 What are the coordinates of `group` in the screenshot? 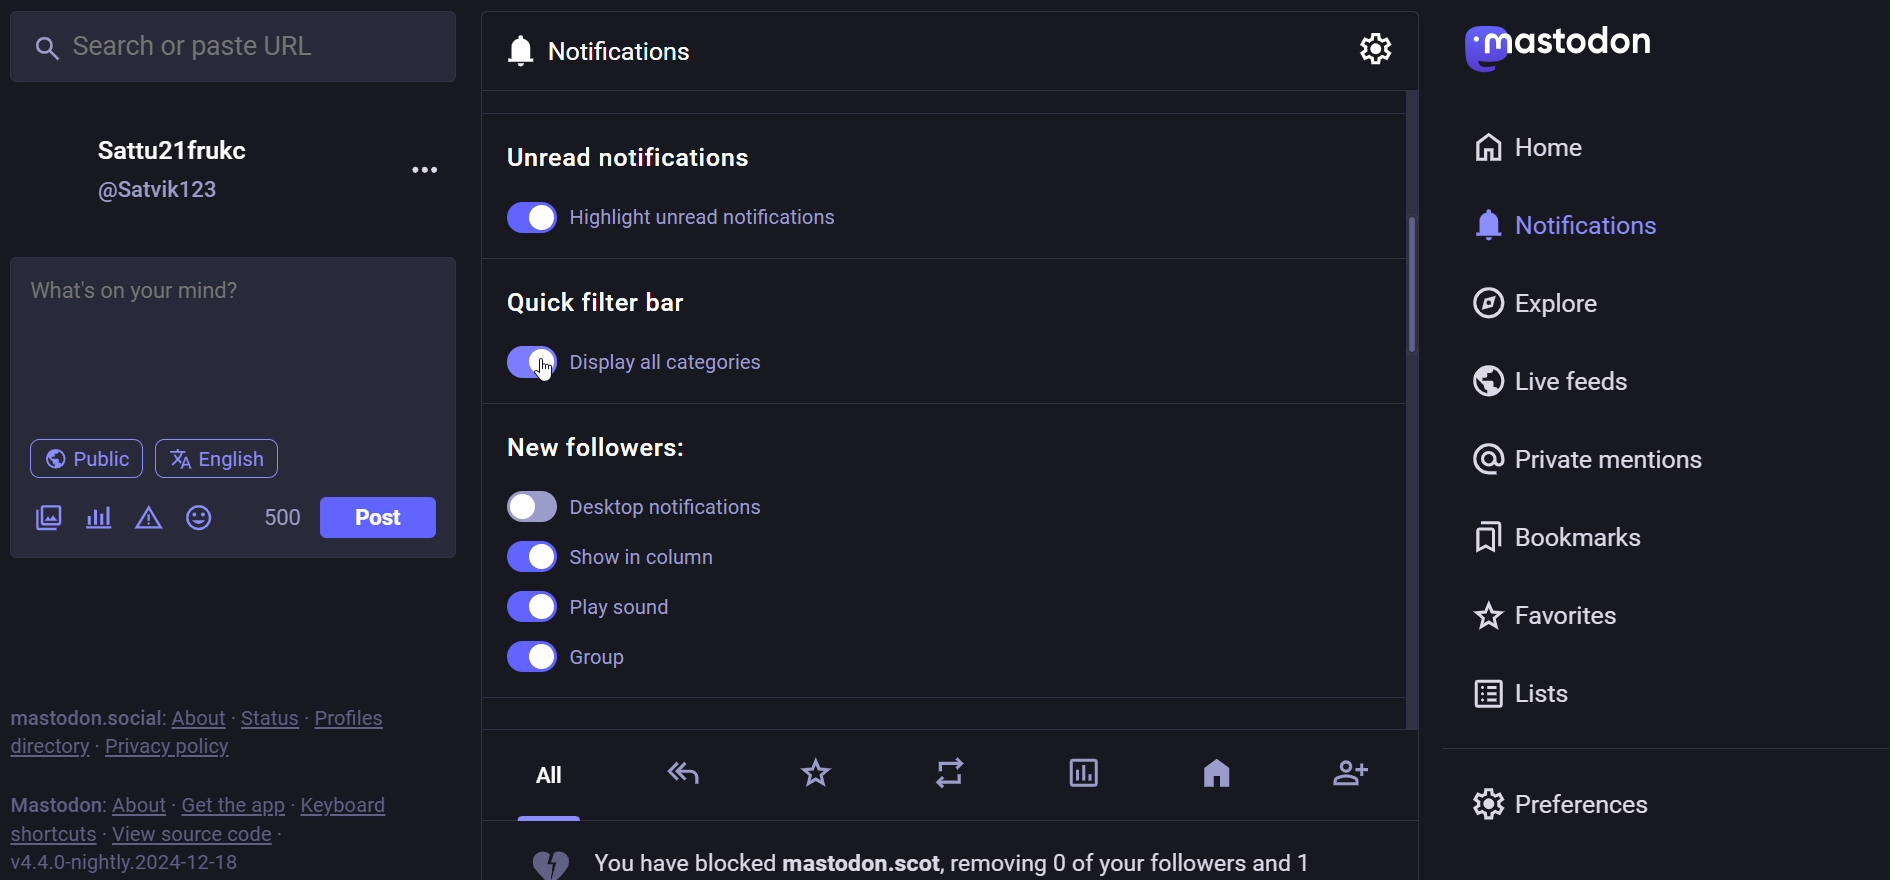 It's located at (581, 660).